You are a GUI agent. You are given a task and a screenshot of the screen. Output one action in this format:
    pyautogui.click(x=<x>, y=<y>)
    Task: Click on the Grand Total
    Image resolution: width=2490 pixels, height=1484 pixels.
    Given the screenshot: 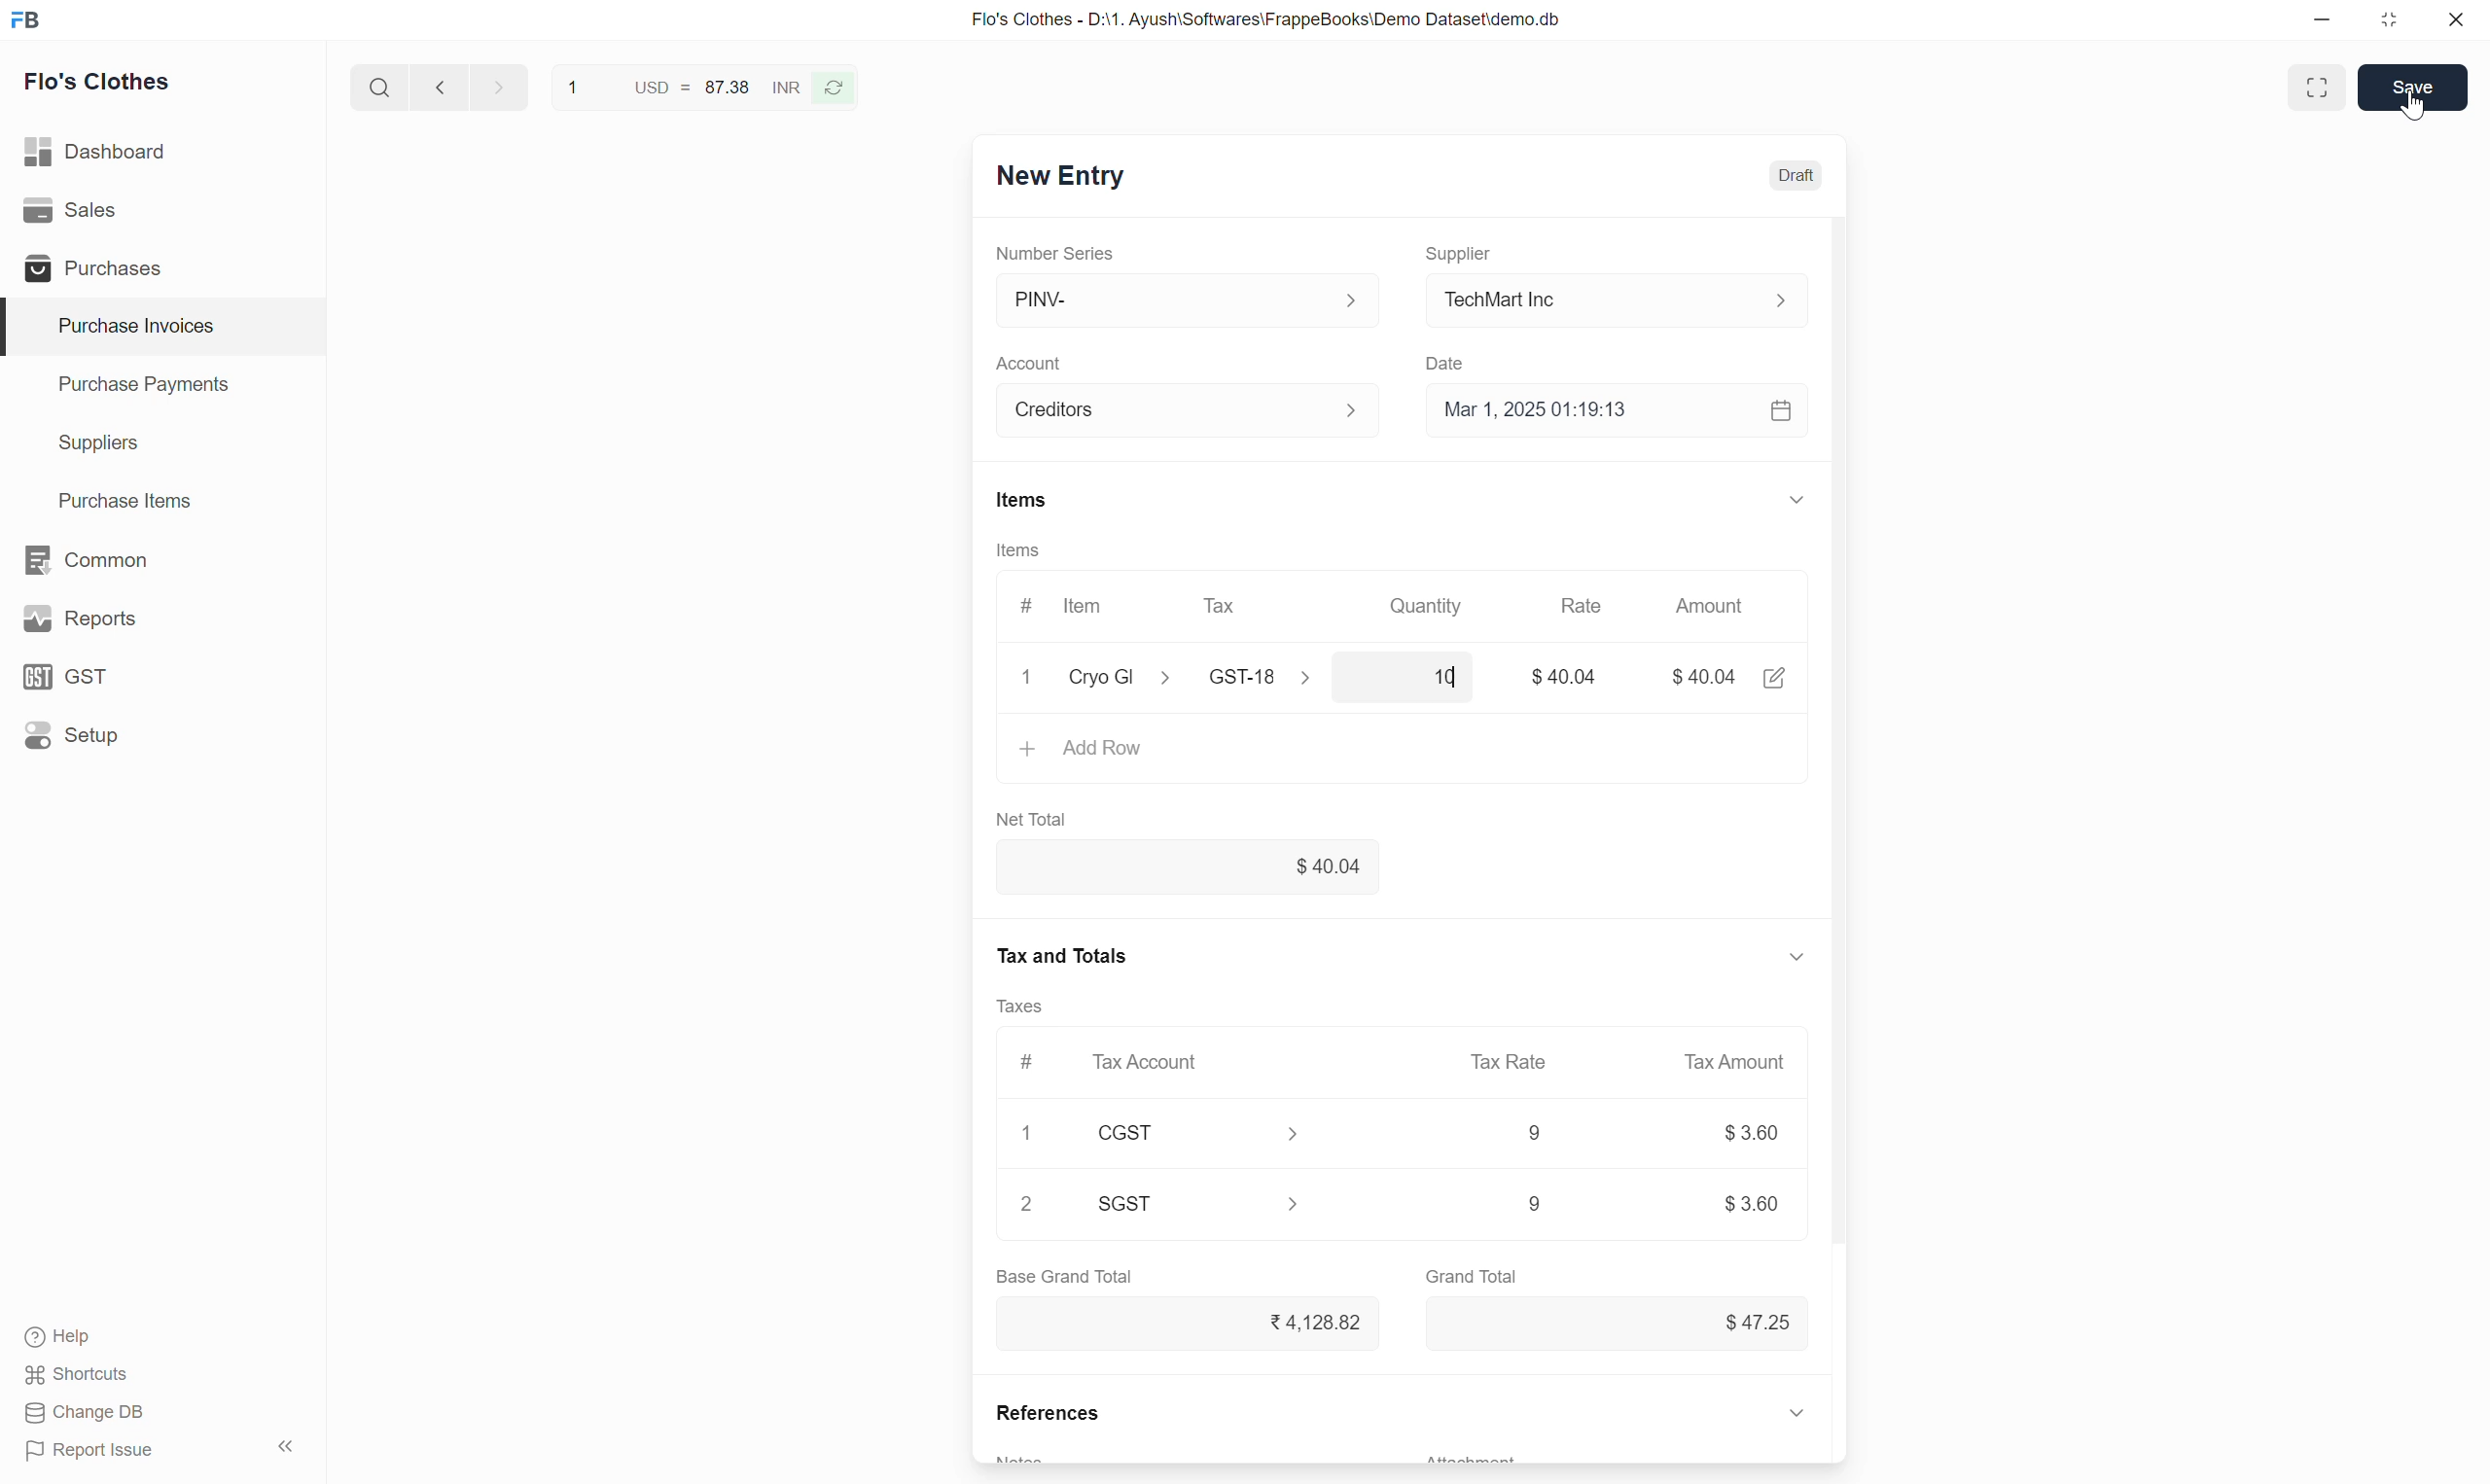 What is the action you would take?
    pyautogui.click(x=1474, y=1273)
    